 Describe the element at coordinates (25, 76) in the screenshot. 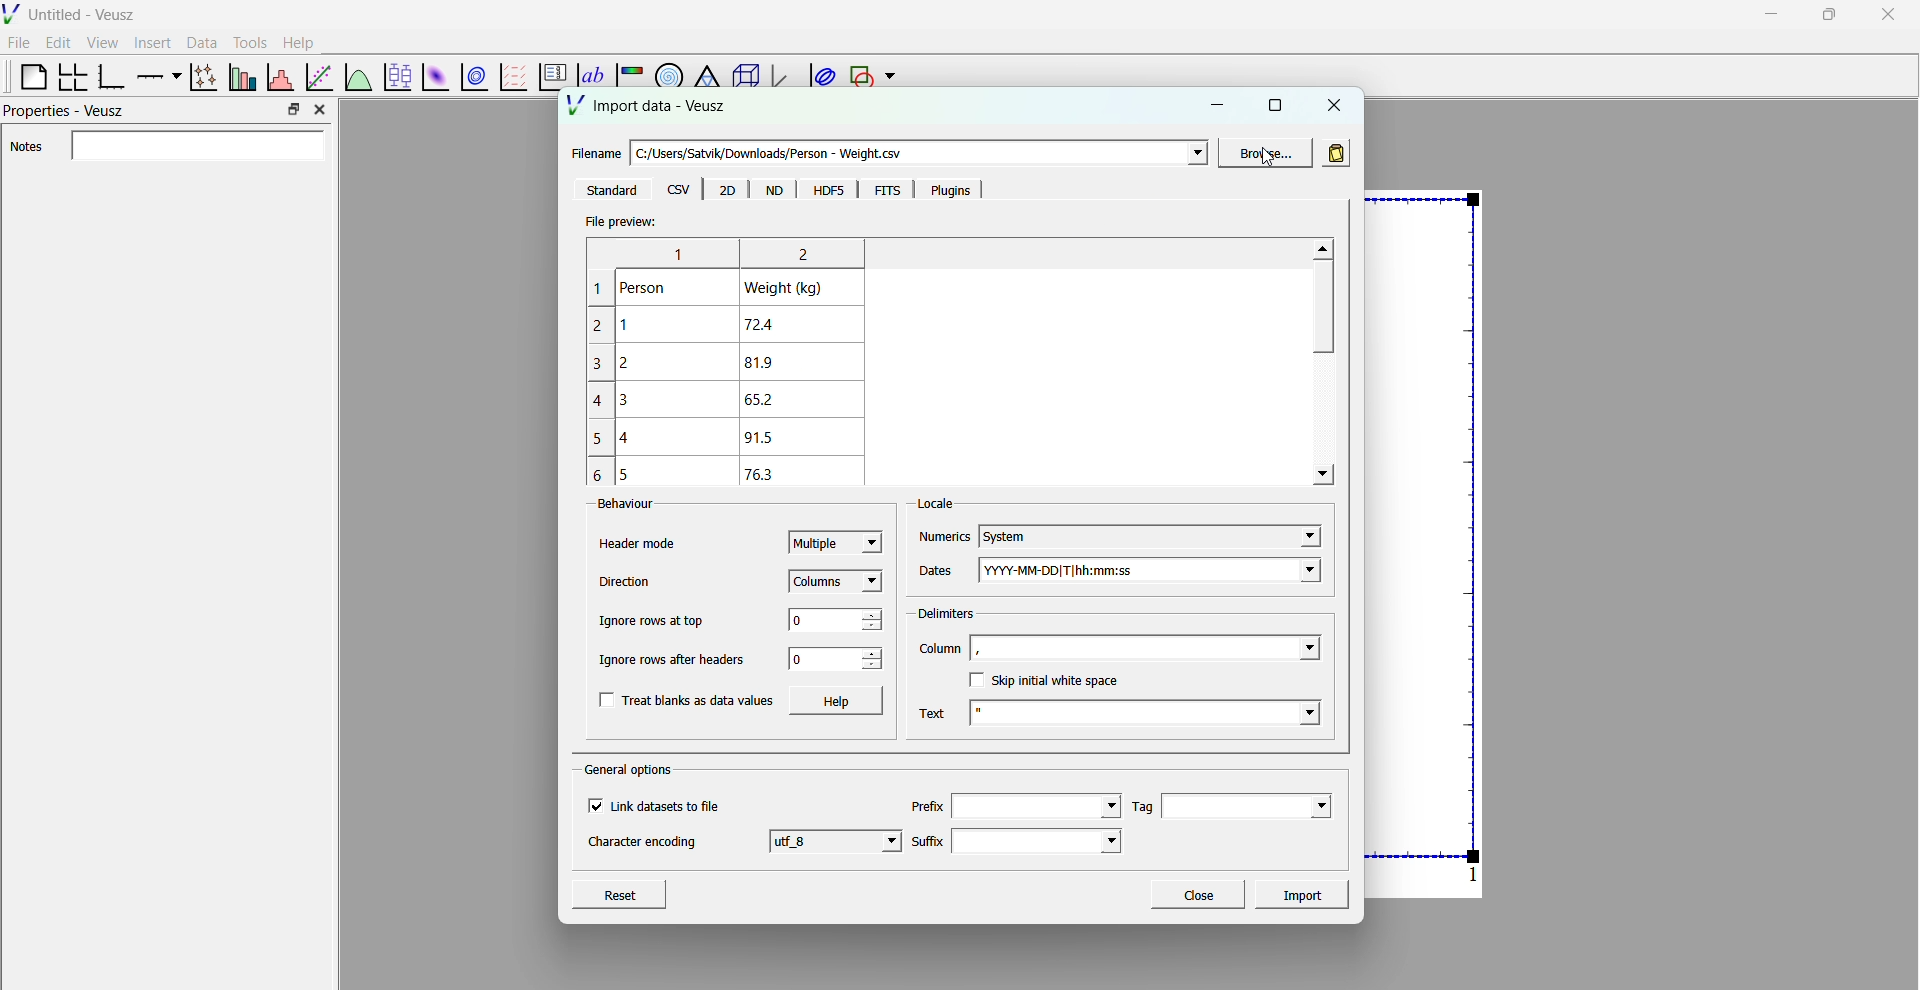

I see `blank page` at that location.